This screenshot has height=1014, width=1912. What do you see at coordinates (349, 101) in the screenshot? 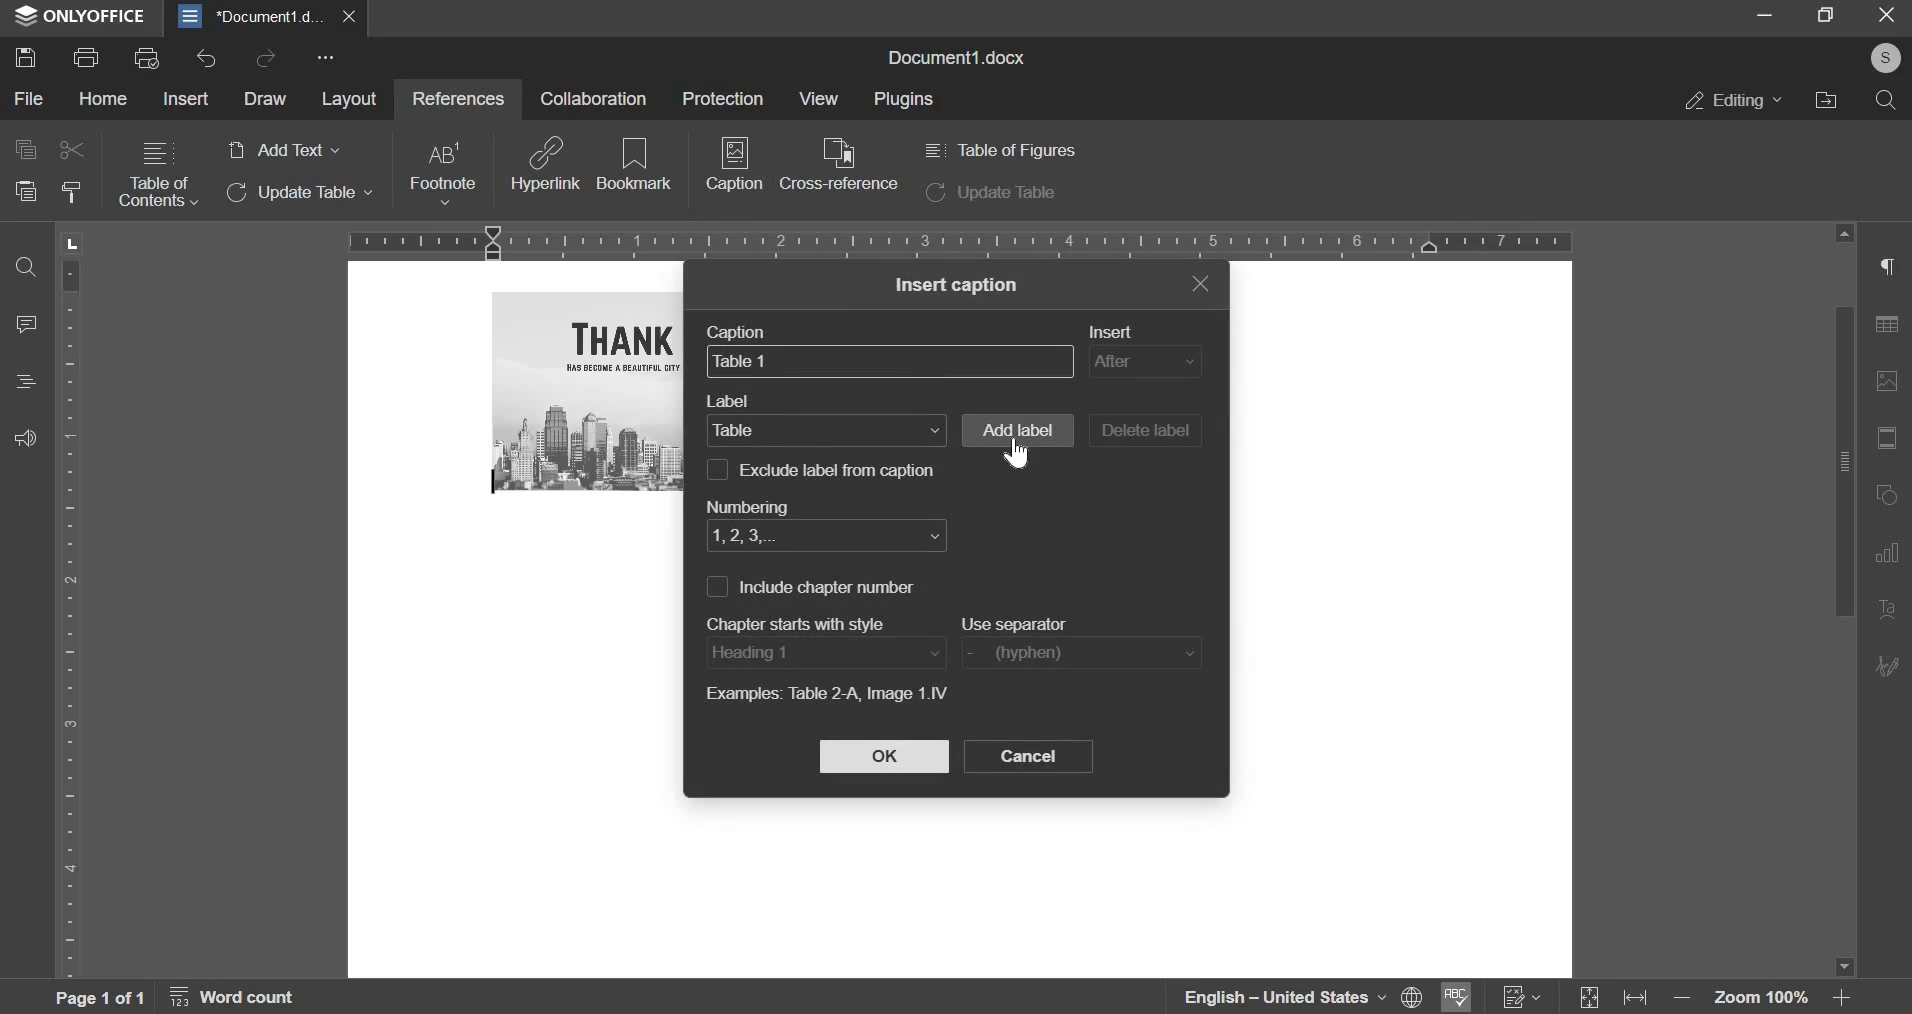
I see `layout` at bounding box center [349, 101].